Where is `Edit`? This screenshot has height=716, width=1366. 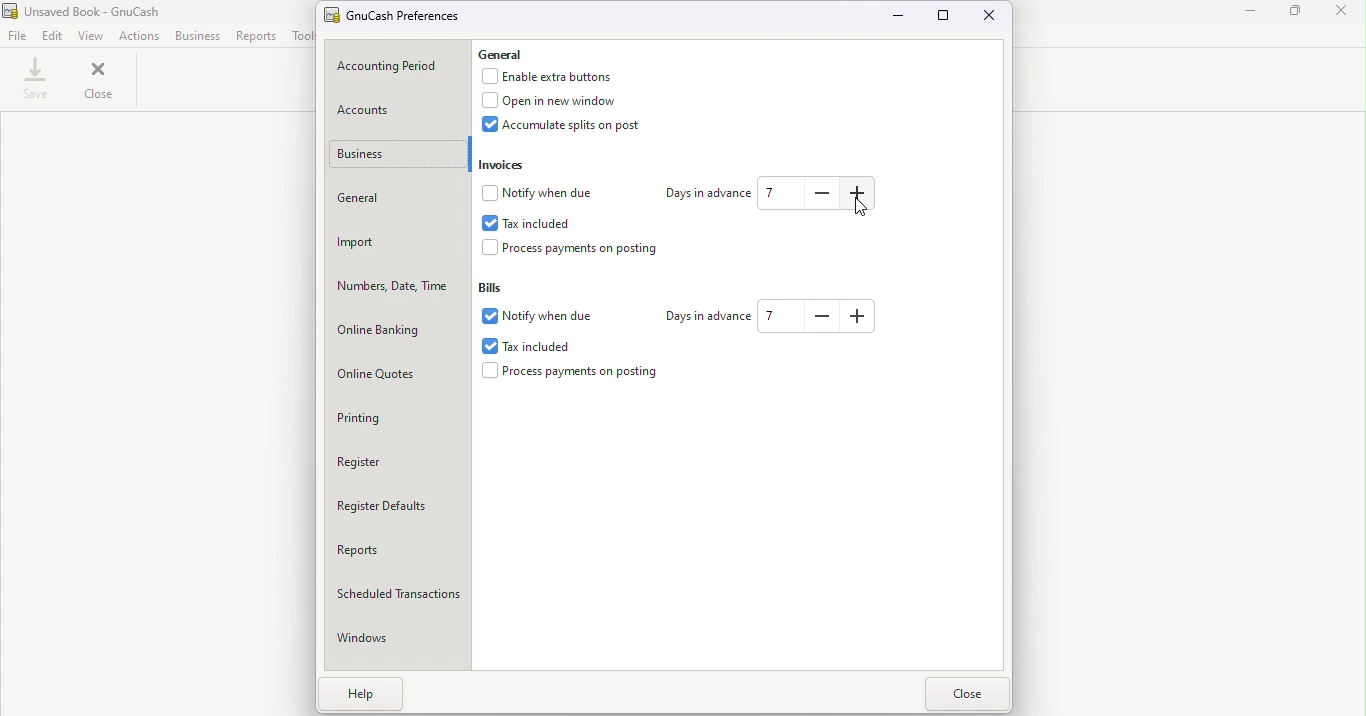
Edit is located at coordinates (56, 36).